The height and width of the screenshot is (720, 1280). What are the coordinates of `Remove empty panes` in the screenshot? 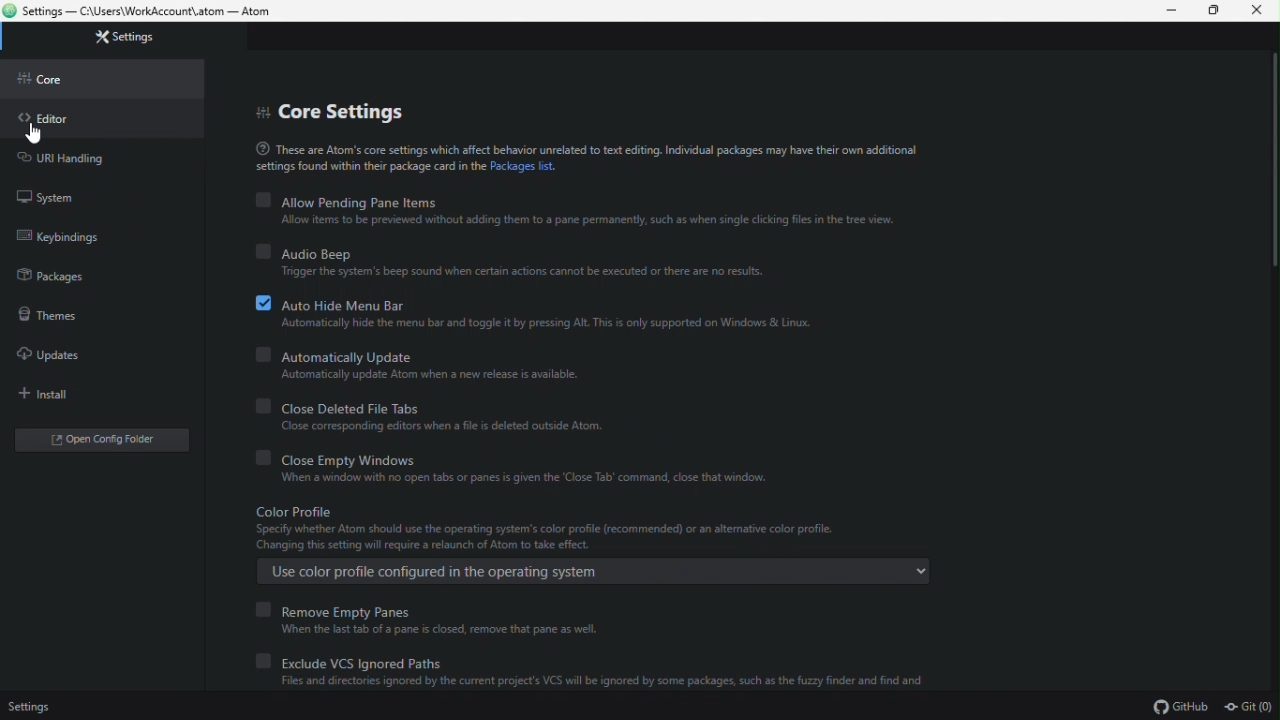 It's located at (431, 610).